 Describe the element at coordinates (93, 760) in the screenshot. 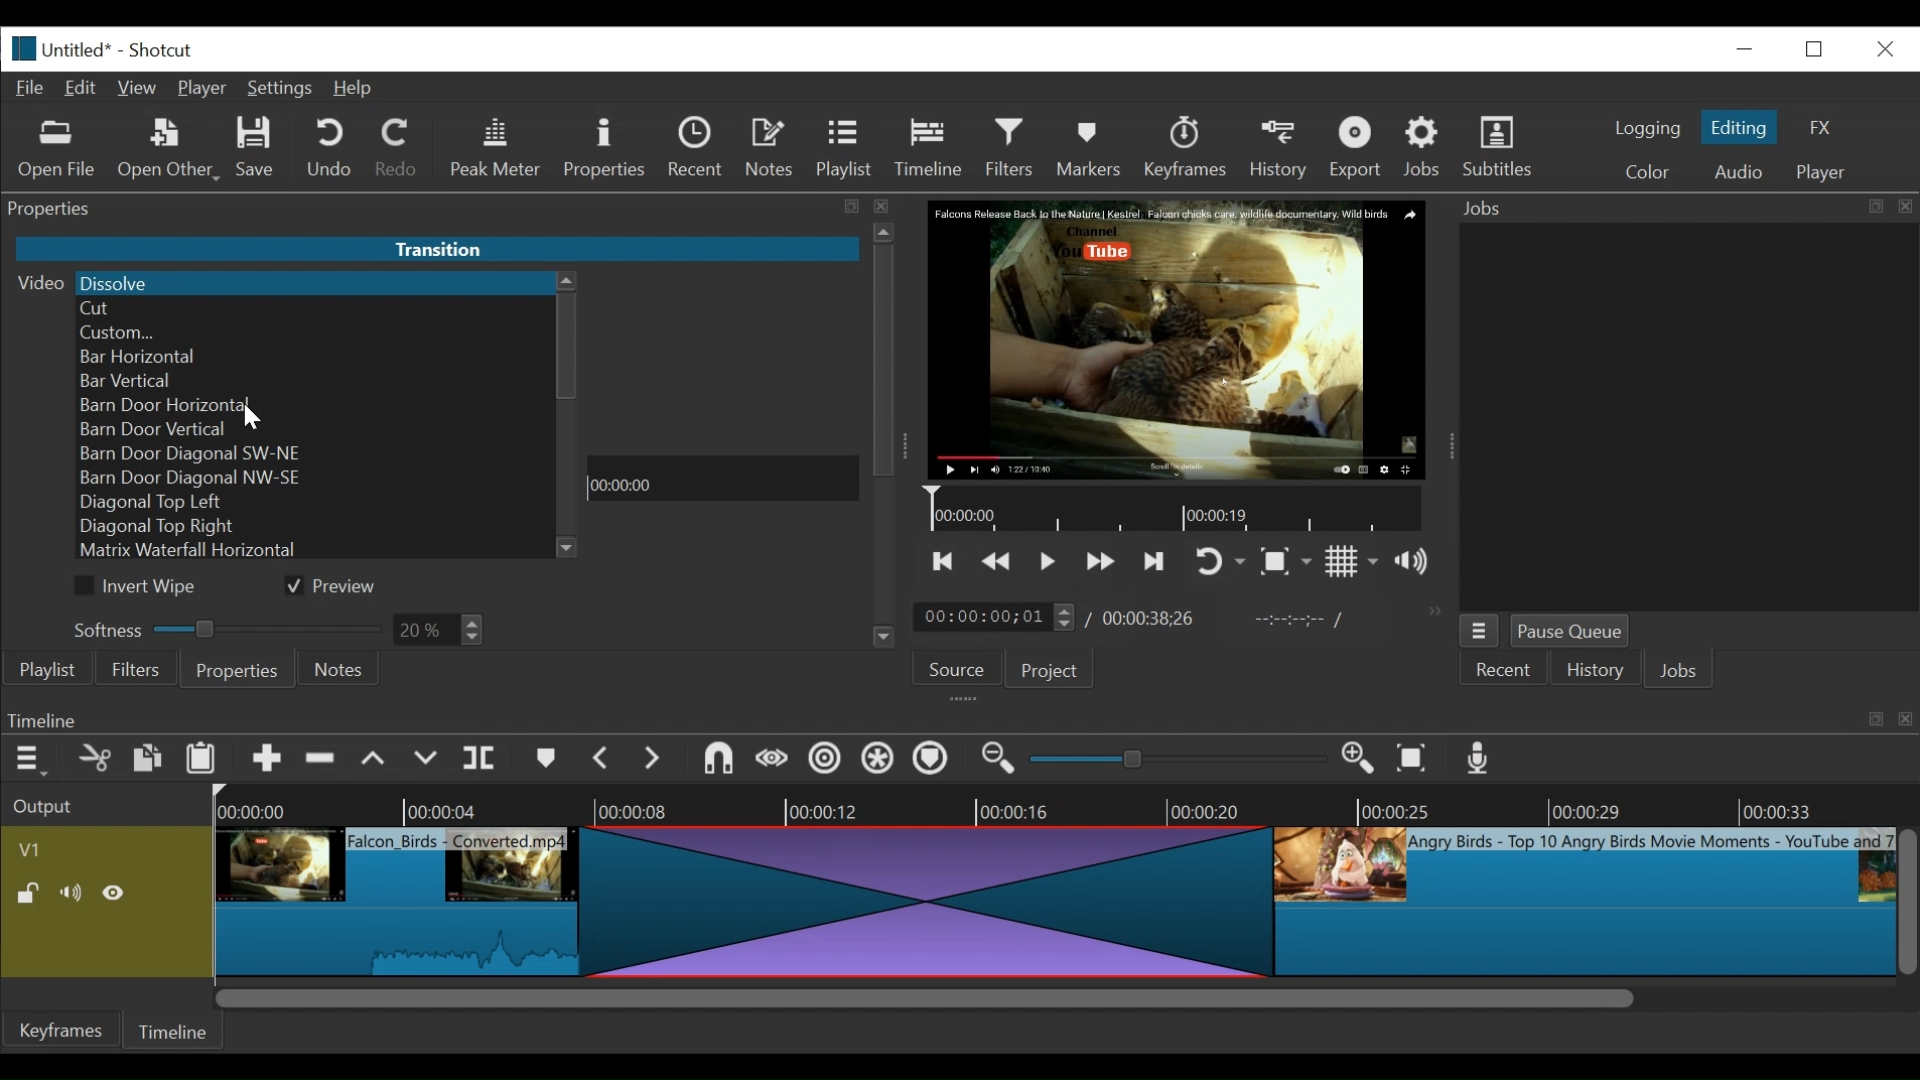

I see `cut` at that location.